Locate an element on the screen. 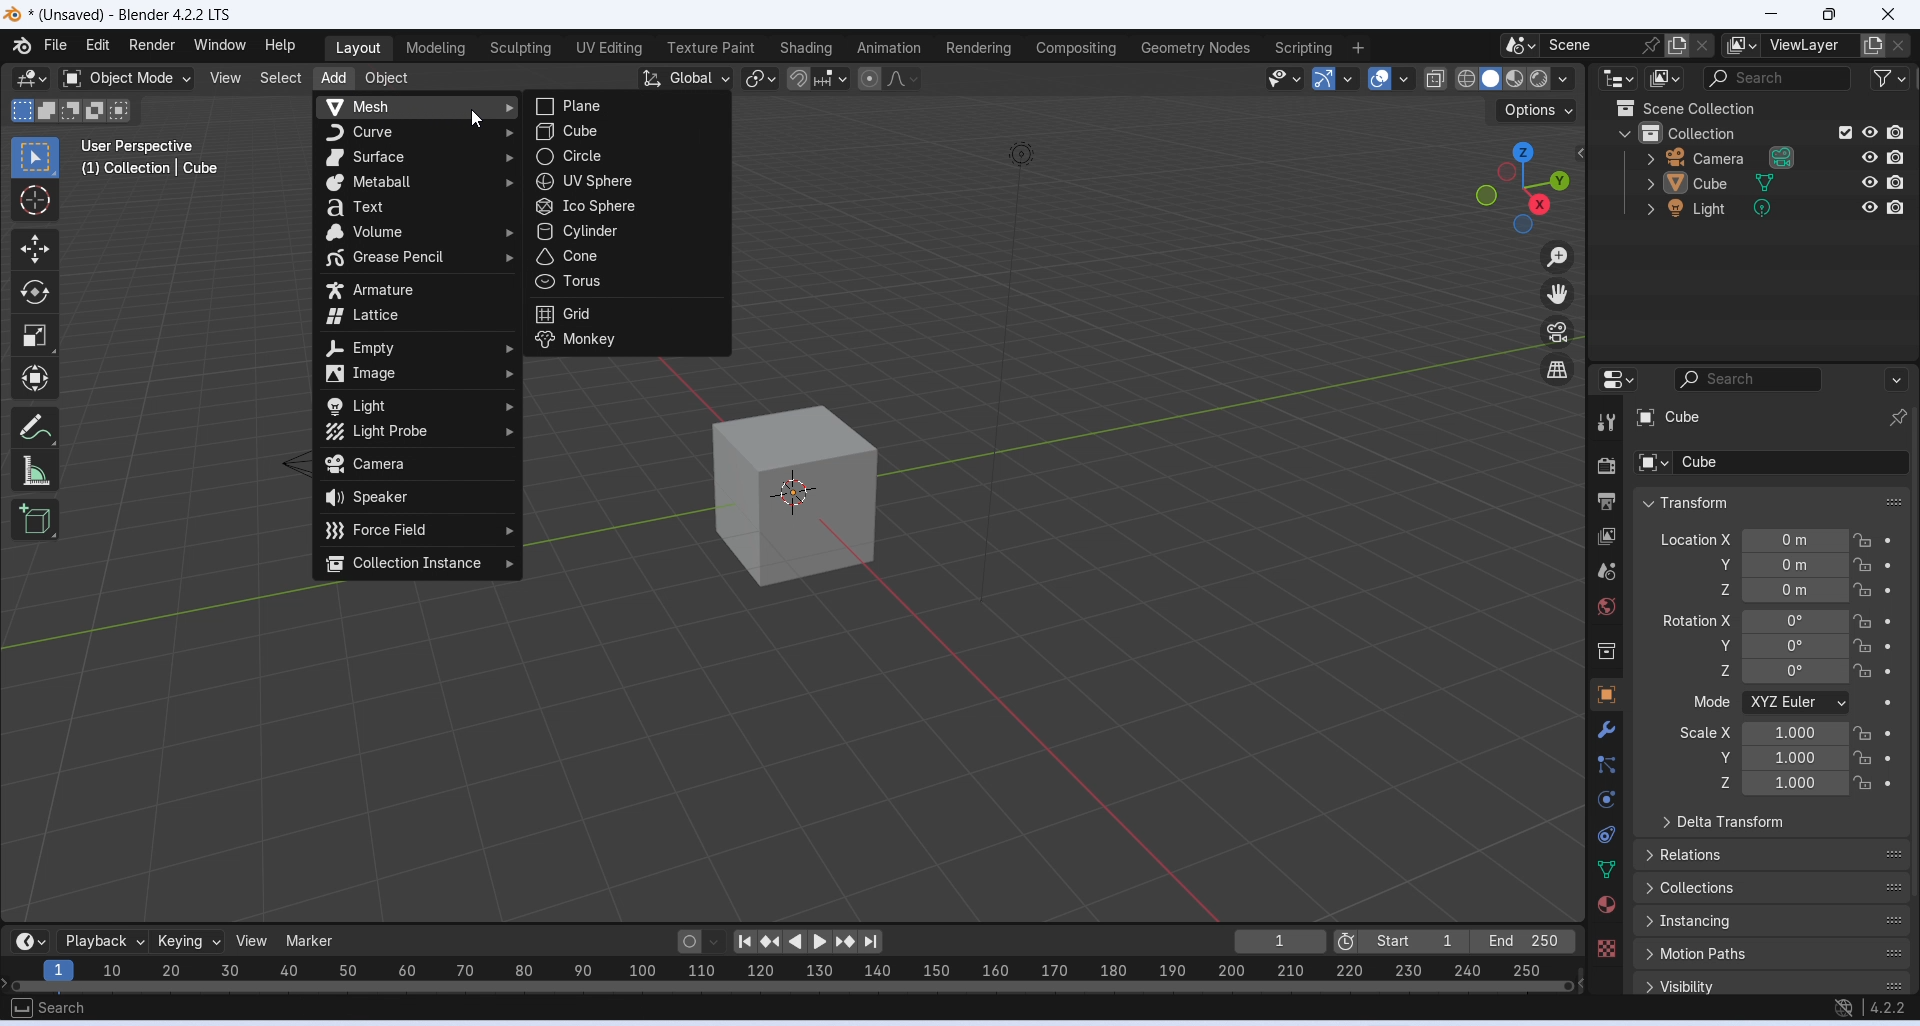 This screenshot has height=1026, width=1920. active workspace view layer is located at coordinates (1742, 45).